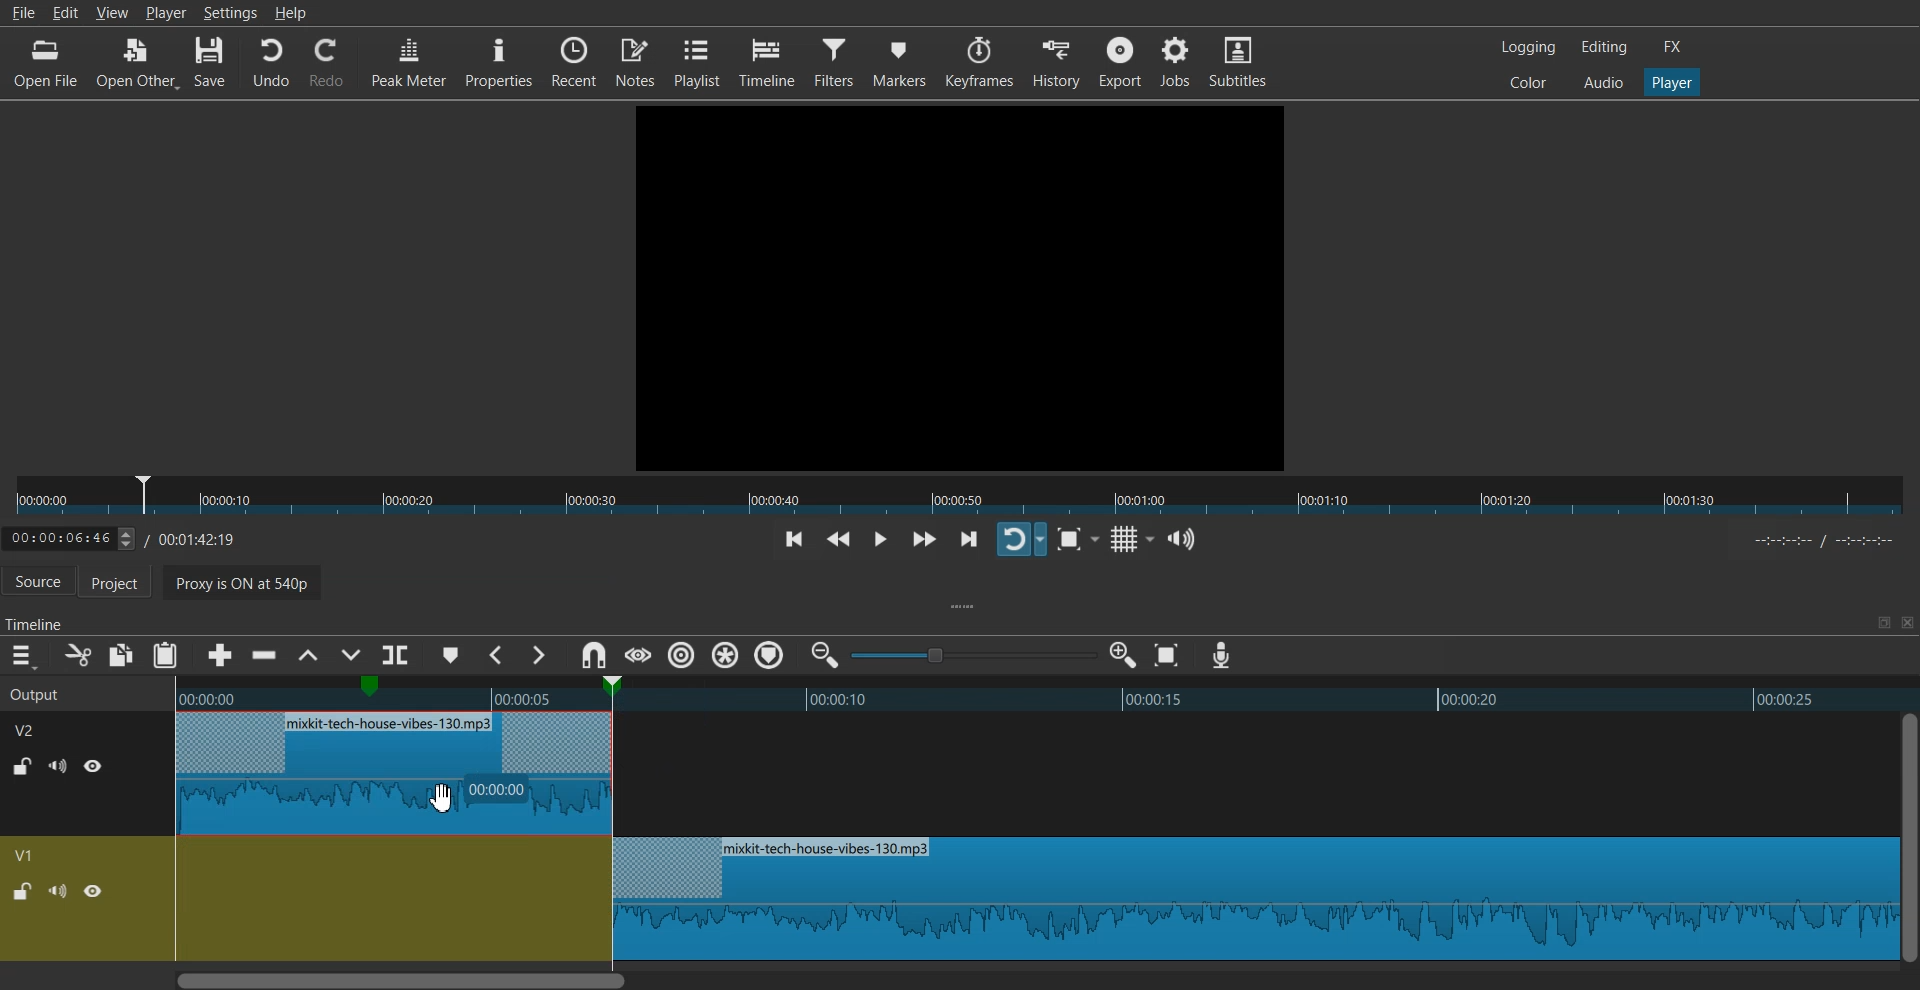 This screenshot has height=990, width=1920. What do you see at coordinates (1220, 656) in the screenshot?
I see `Record audio` at bounding box center [1220, 656].